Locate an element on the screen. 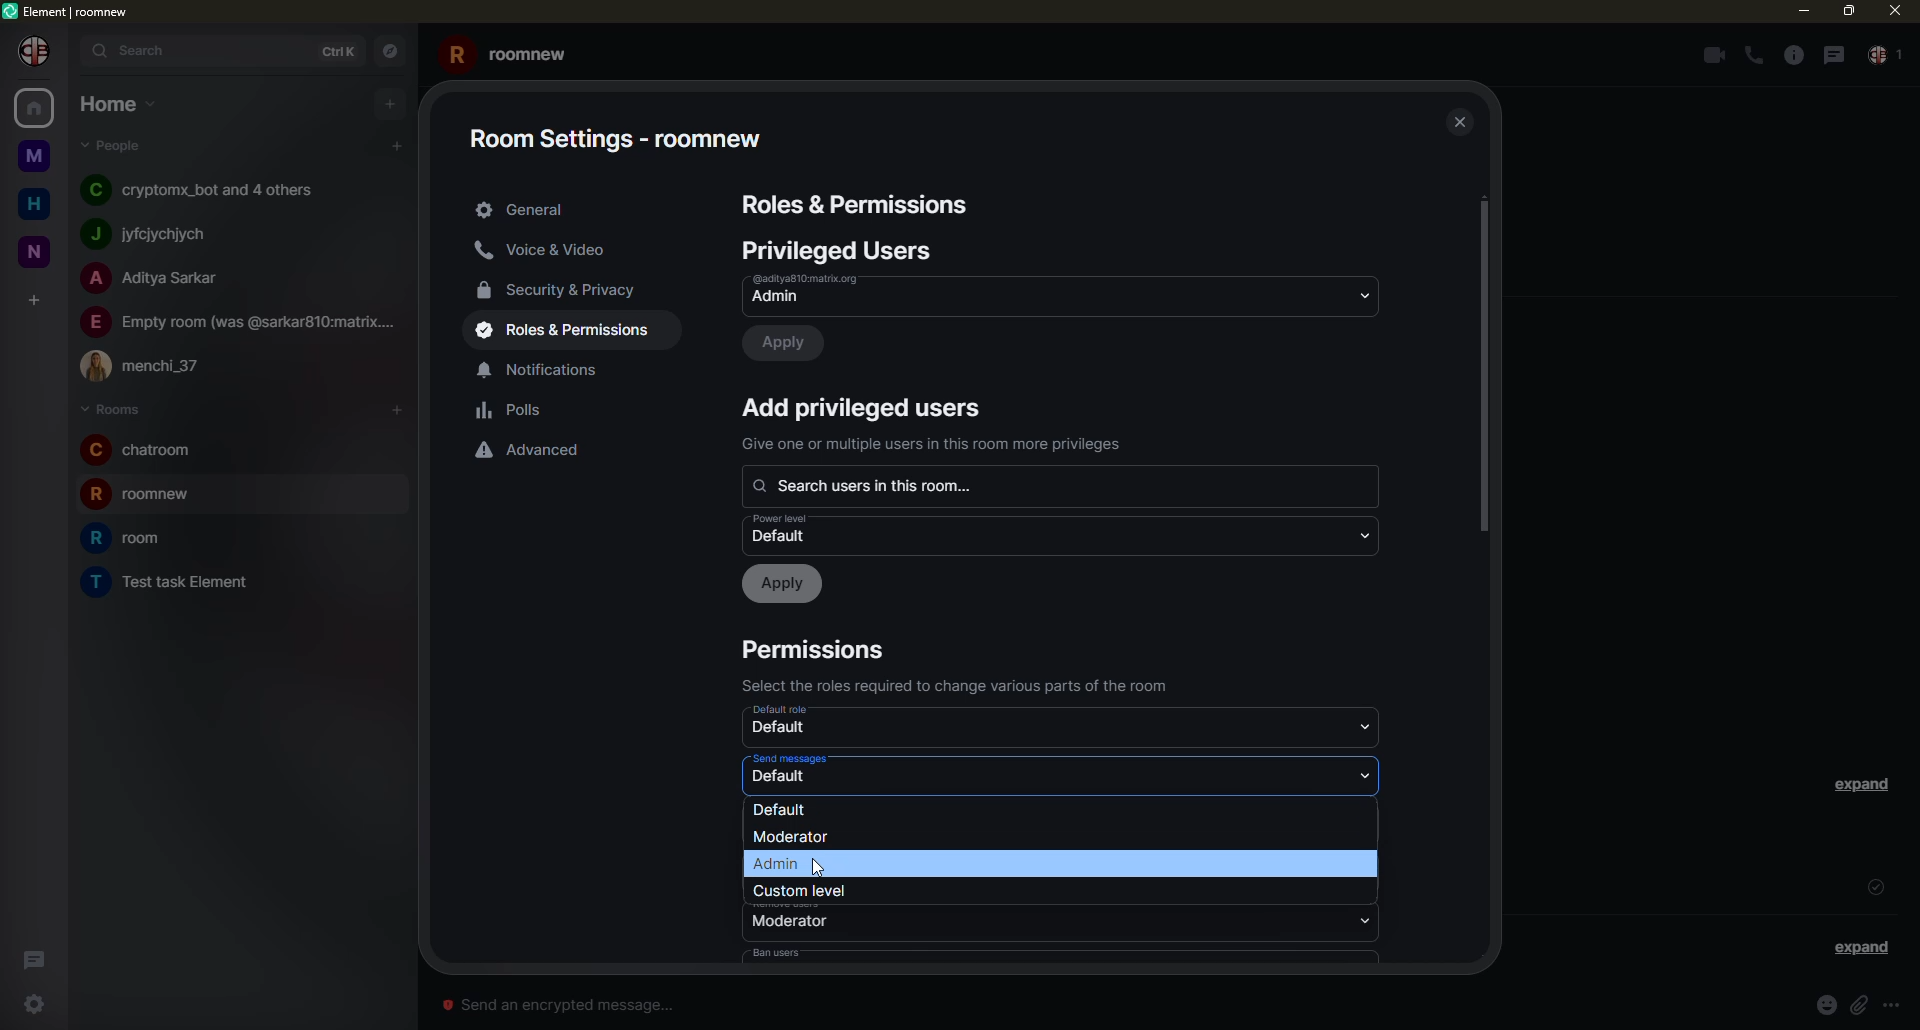  info is located at coordinates (1791, 55).